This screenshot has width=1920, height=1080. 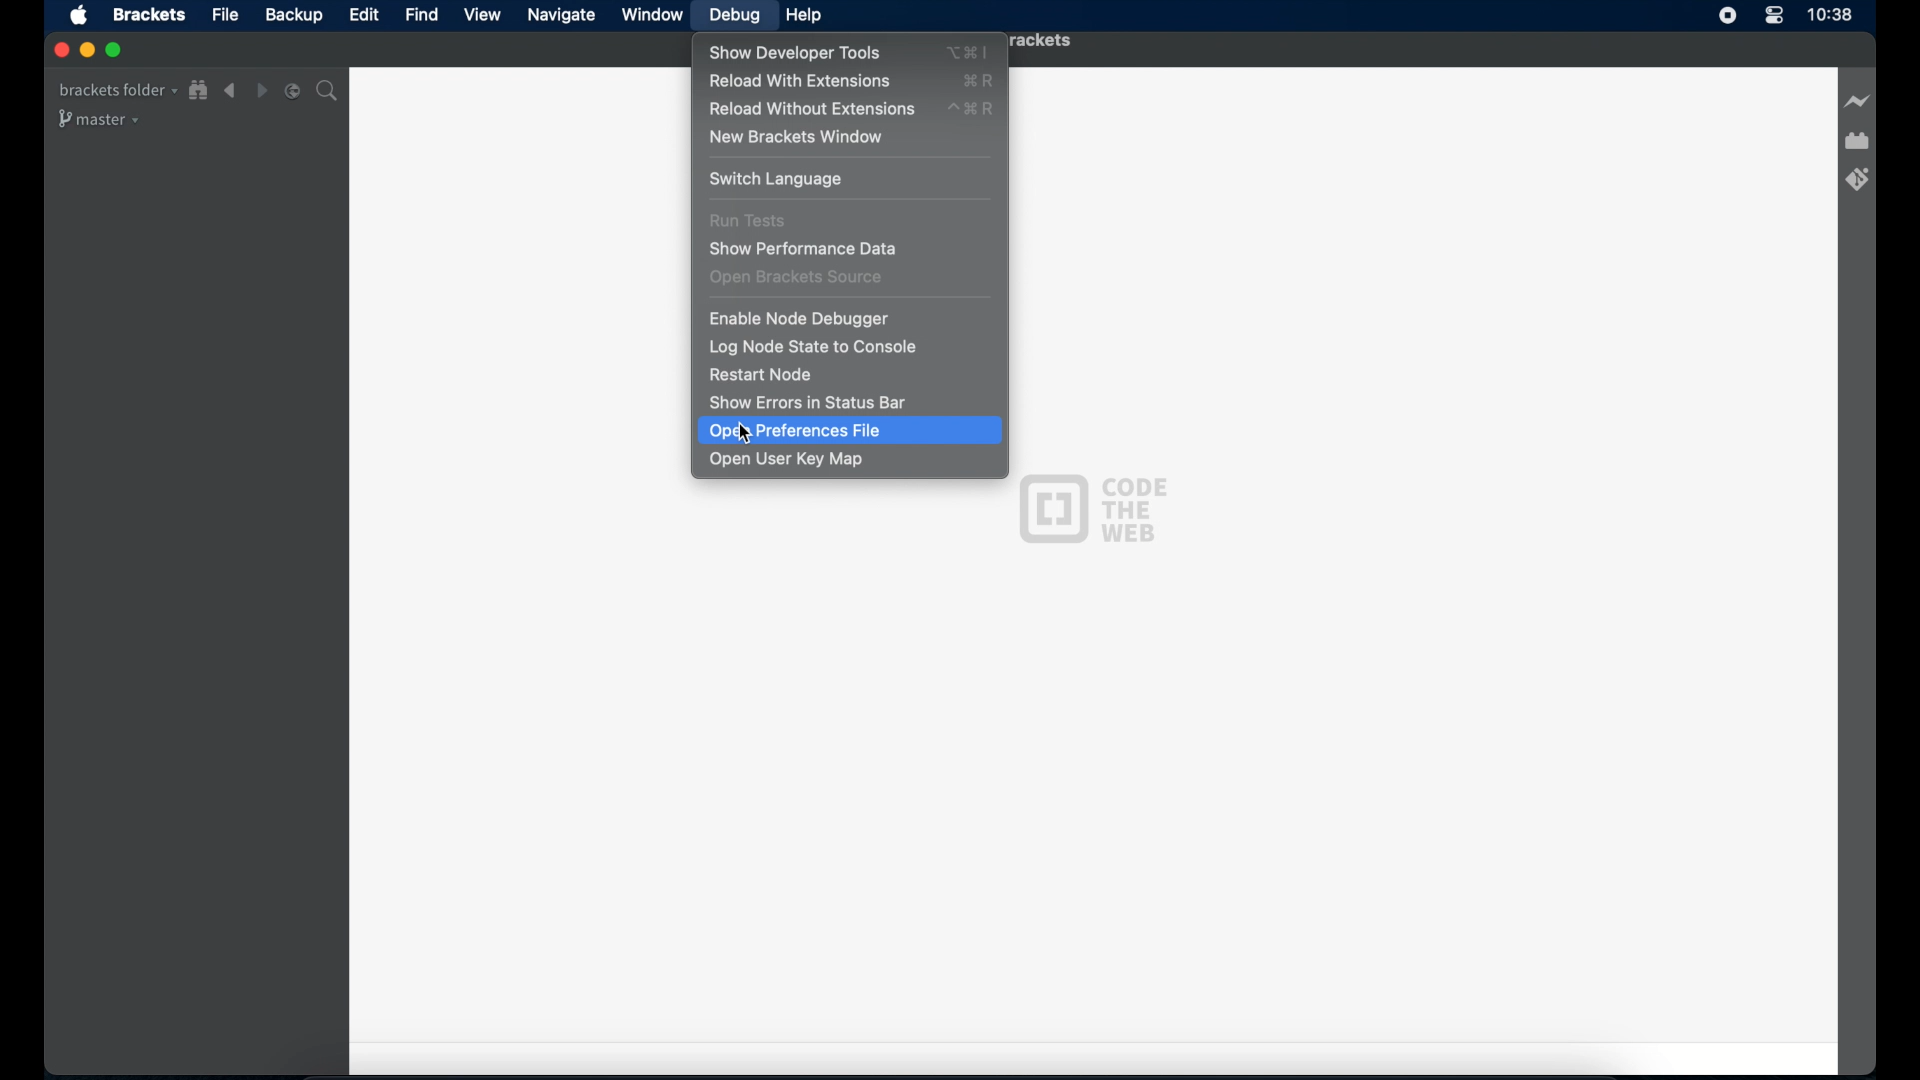 I want to click on Cursor, so click(x=749, y=432).